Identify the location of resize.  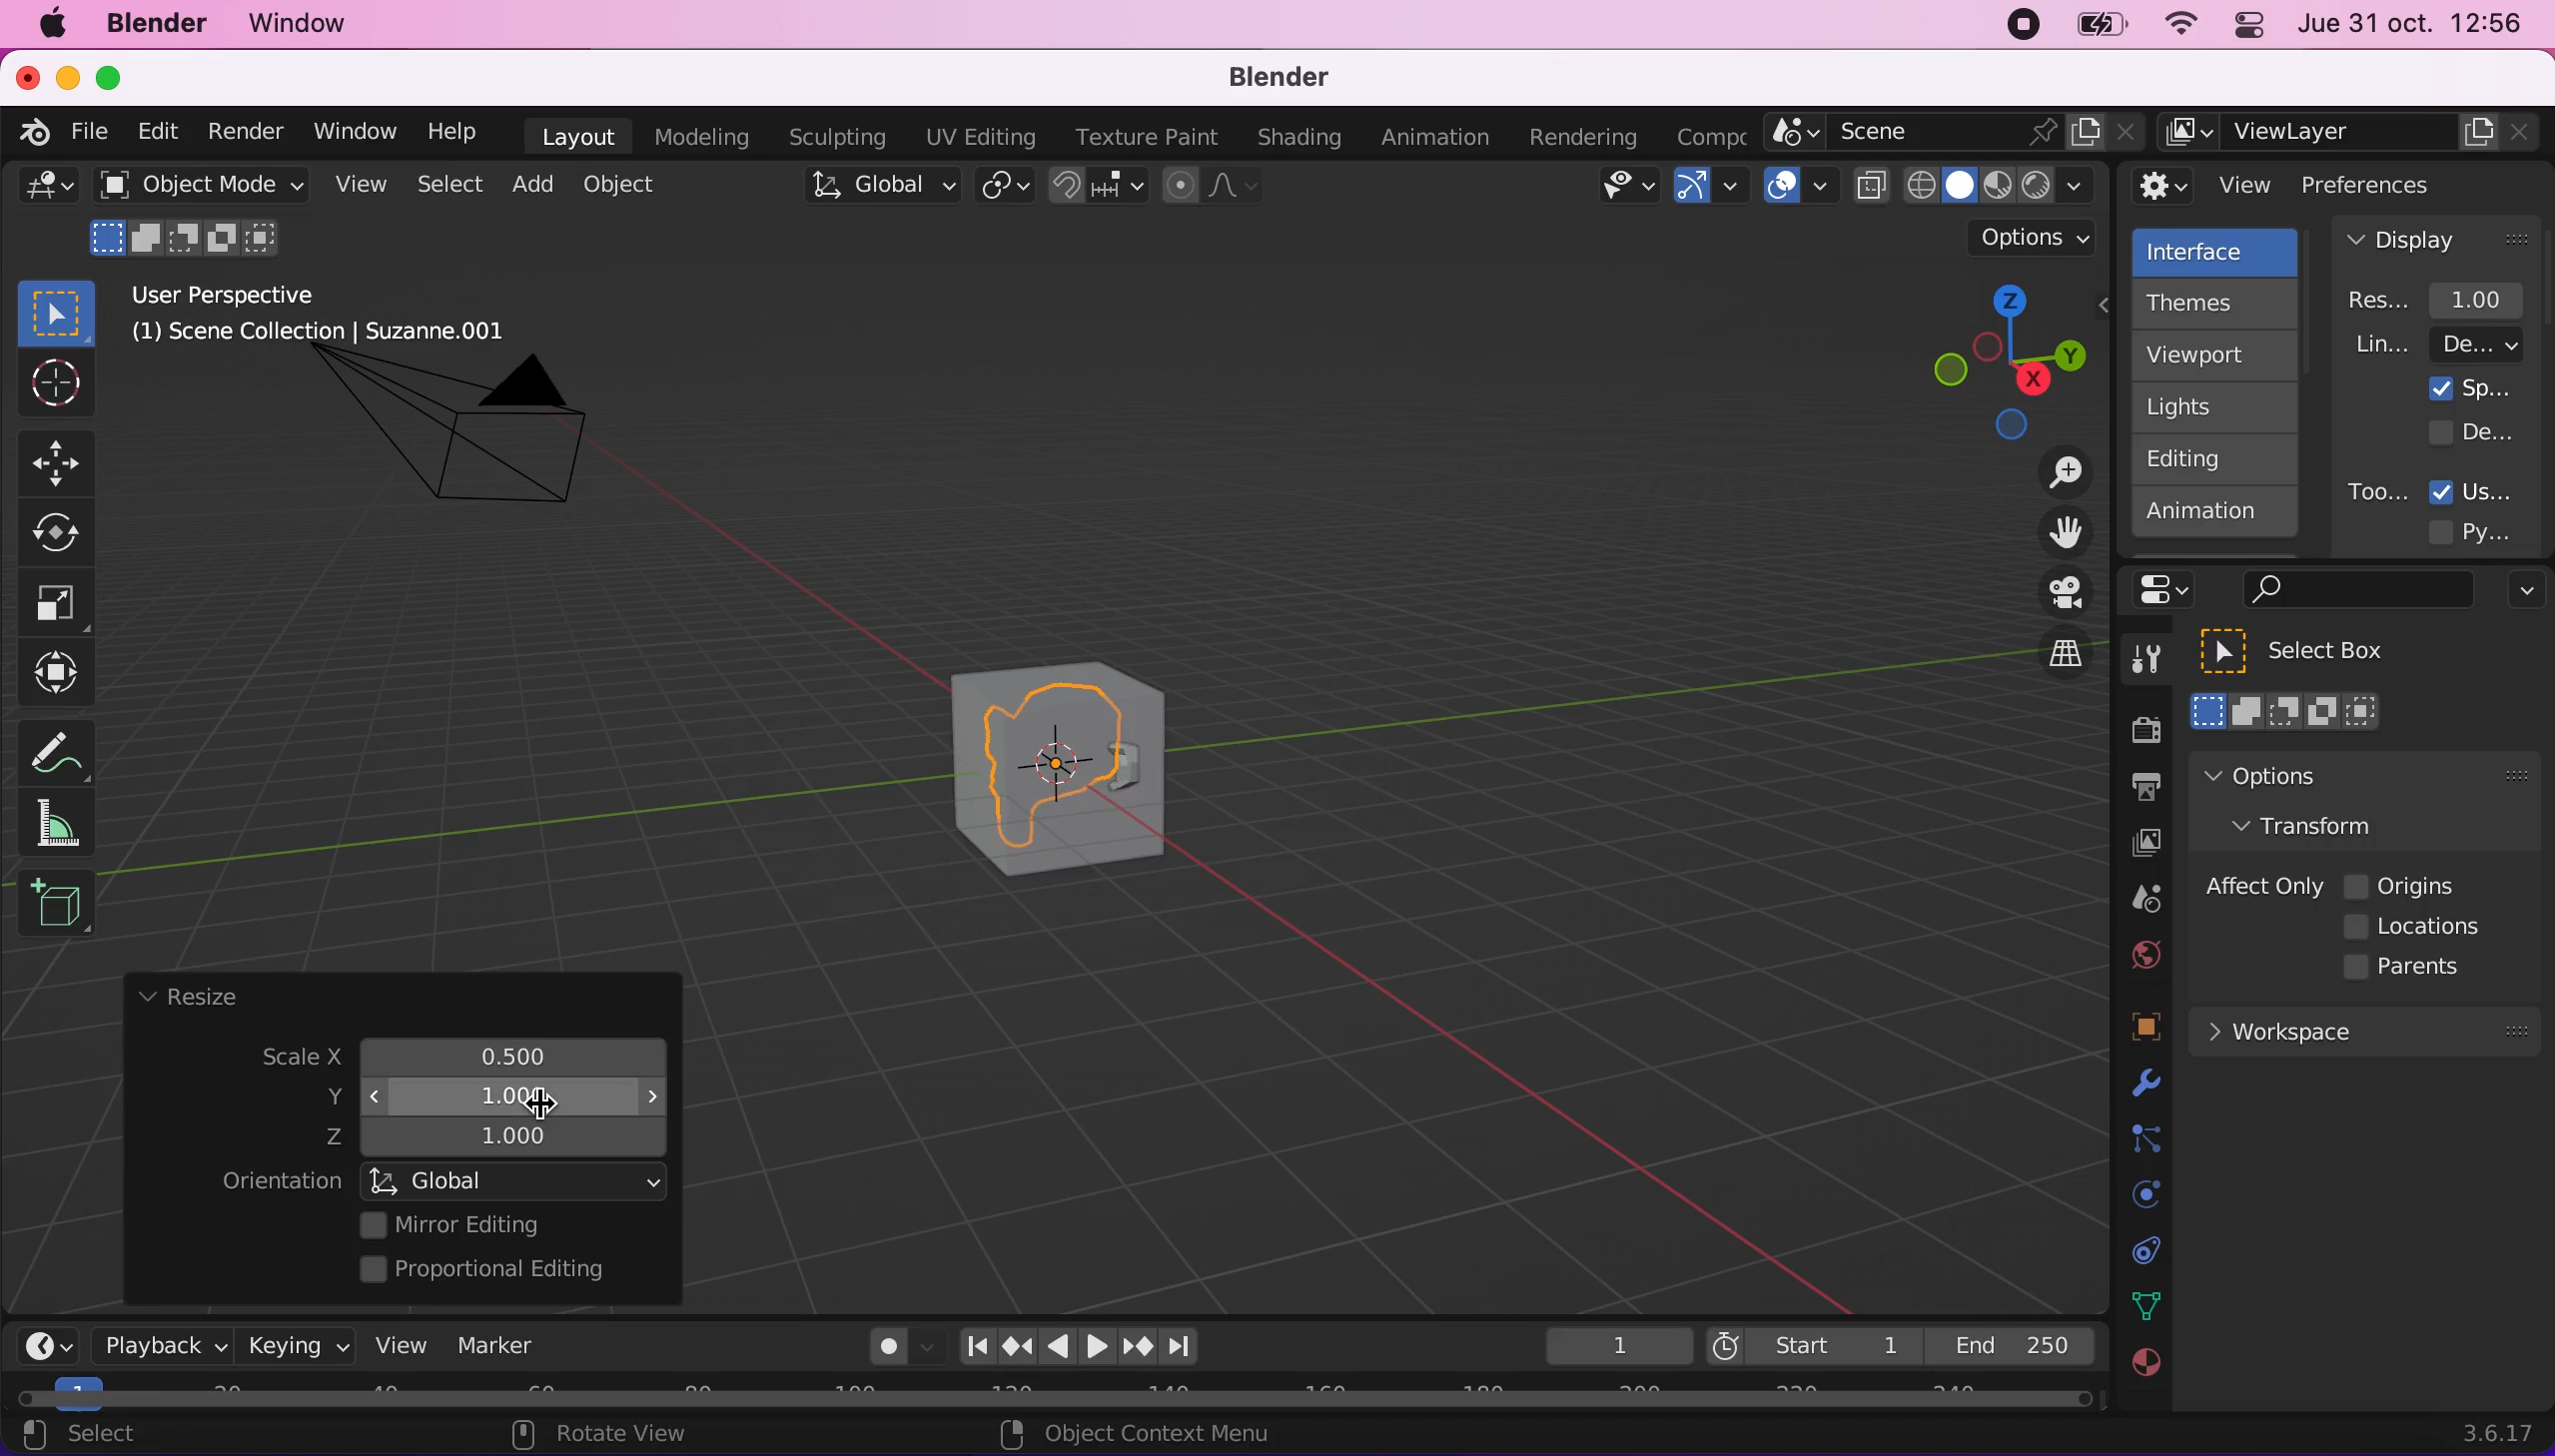
(187, 998).